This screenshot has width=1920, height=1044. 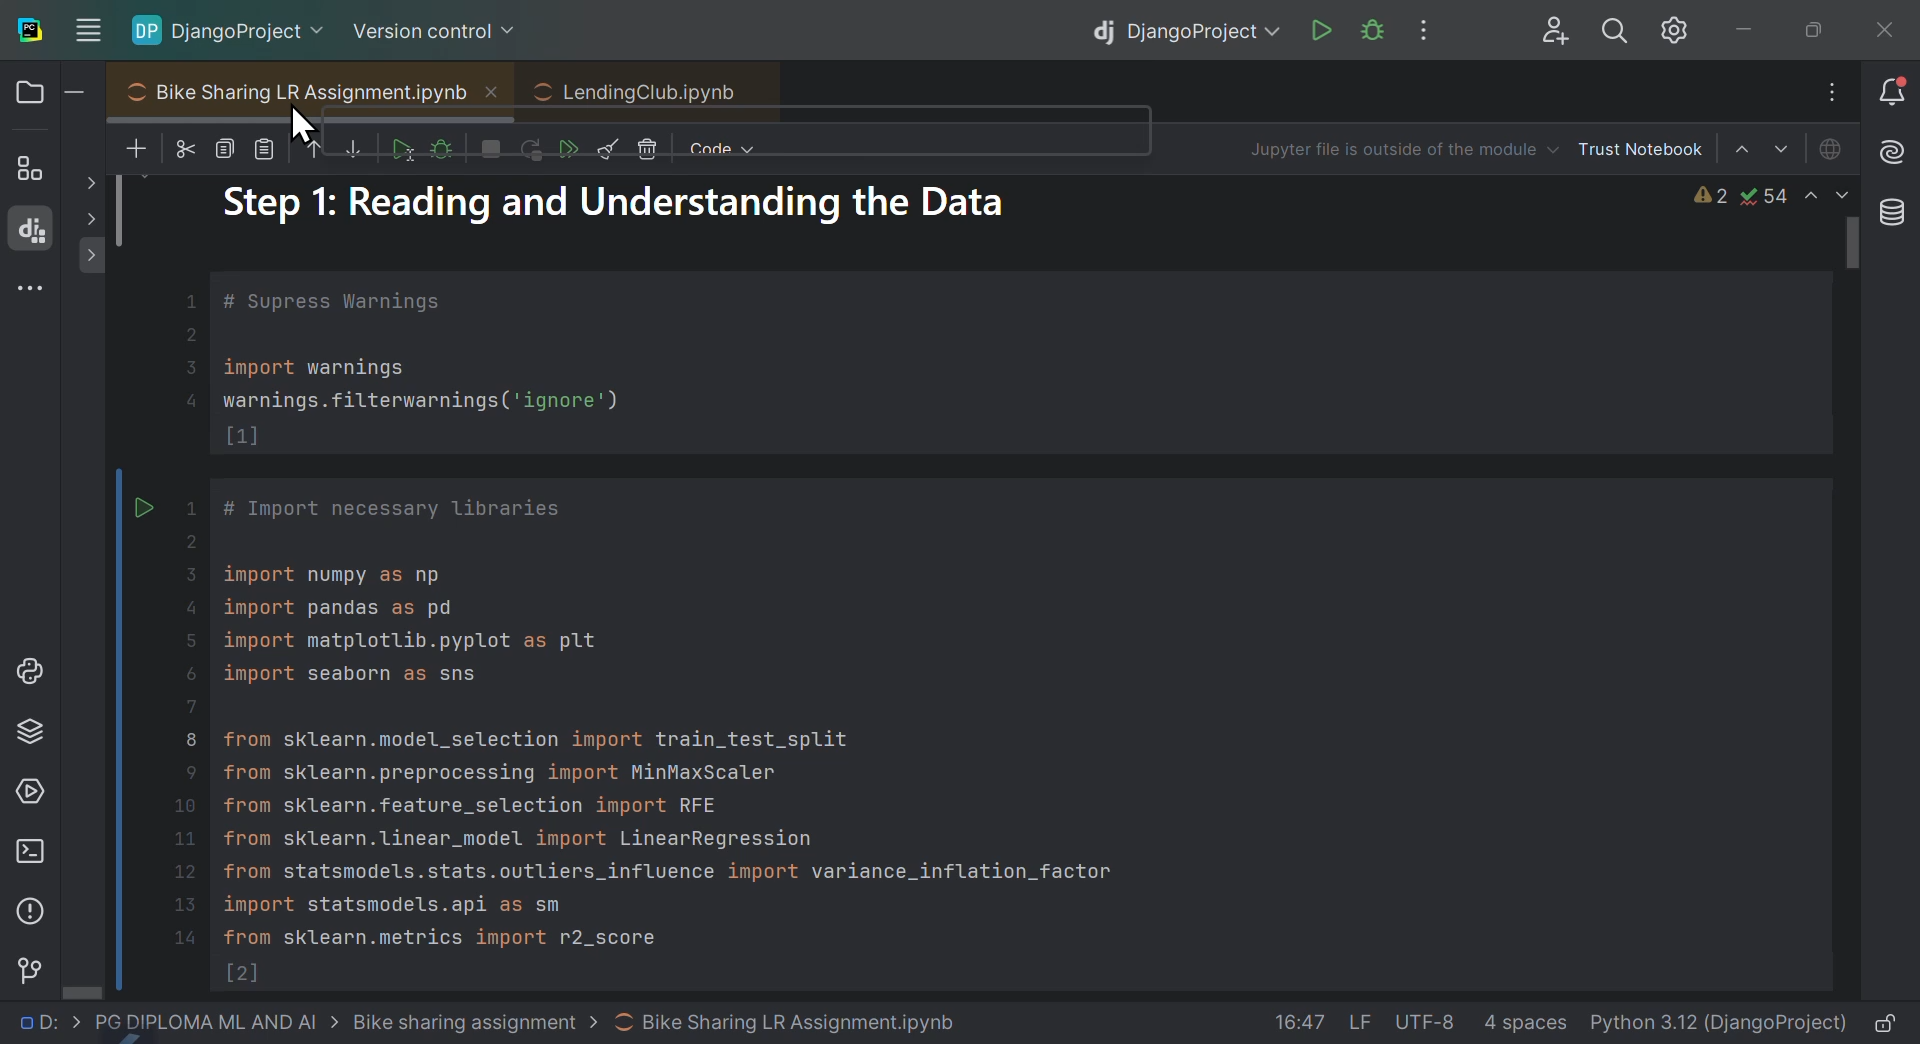 What do you see at coordinates (28, 855) in the screenshot?
I see `Terminal` at bounding box center [28, 855].